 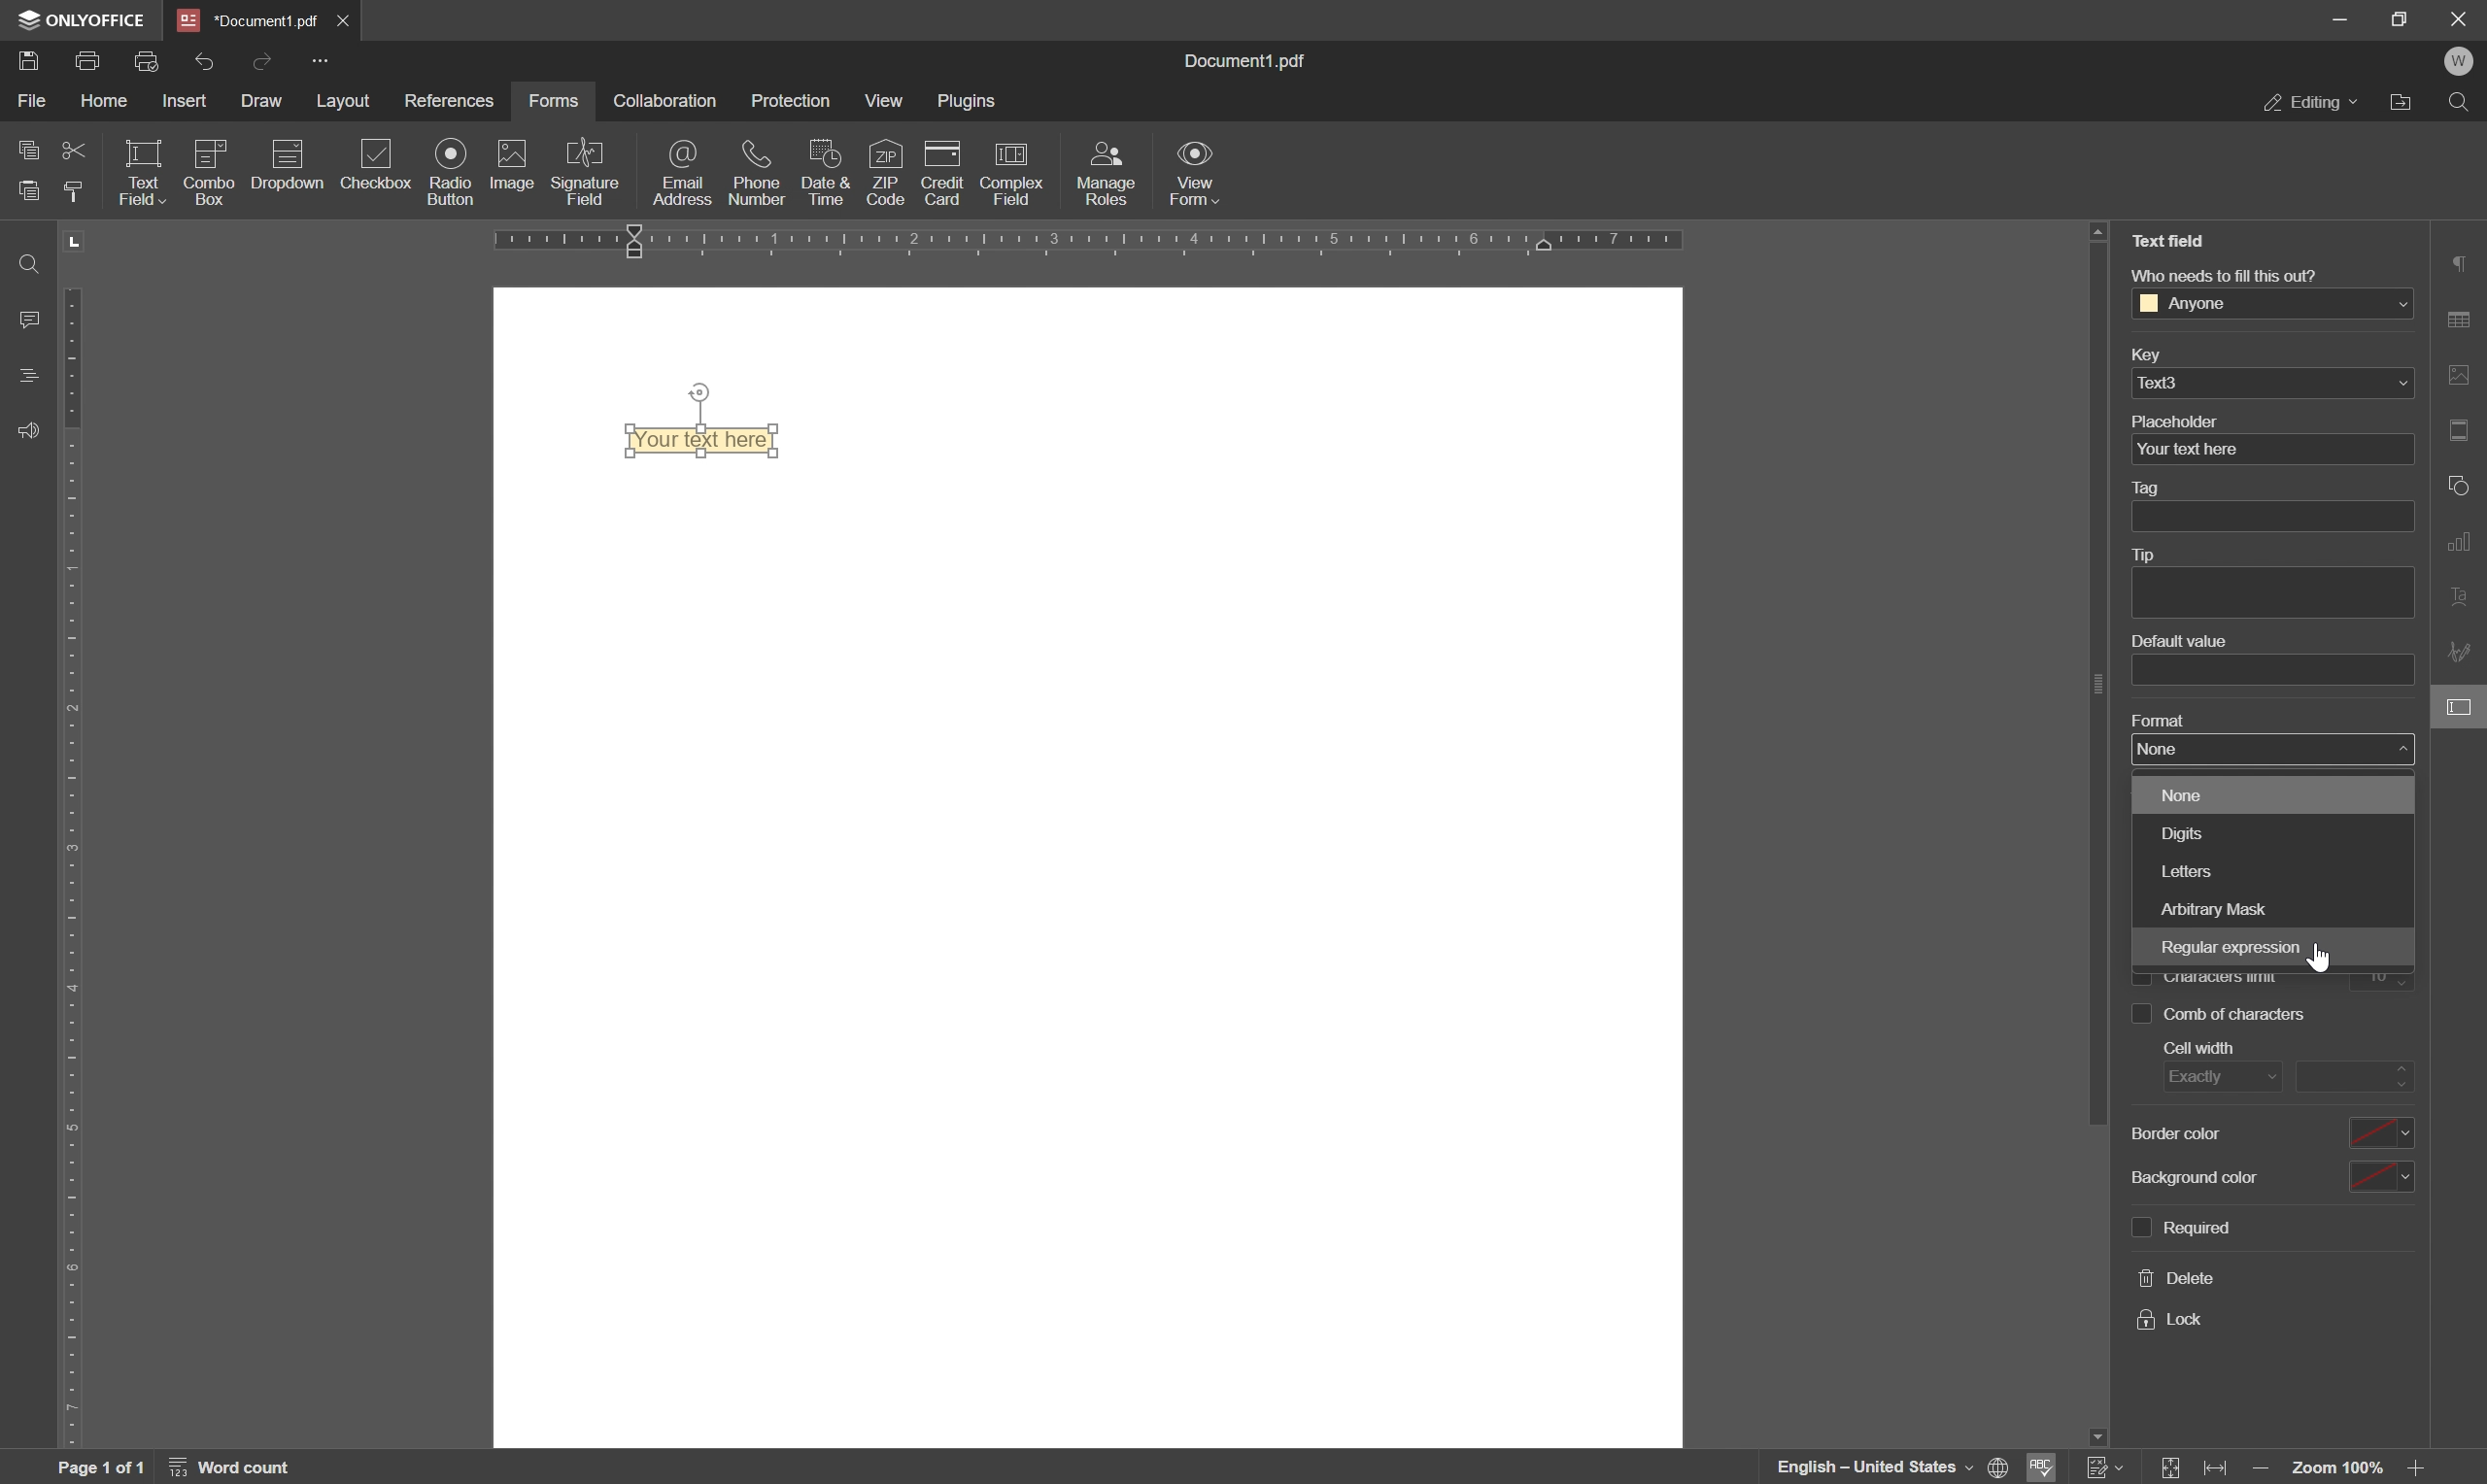 I want to click on default value, so click(x=2175, y=641).